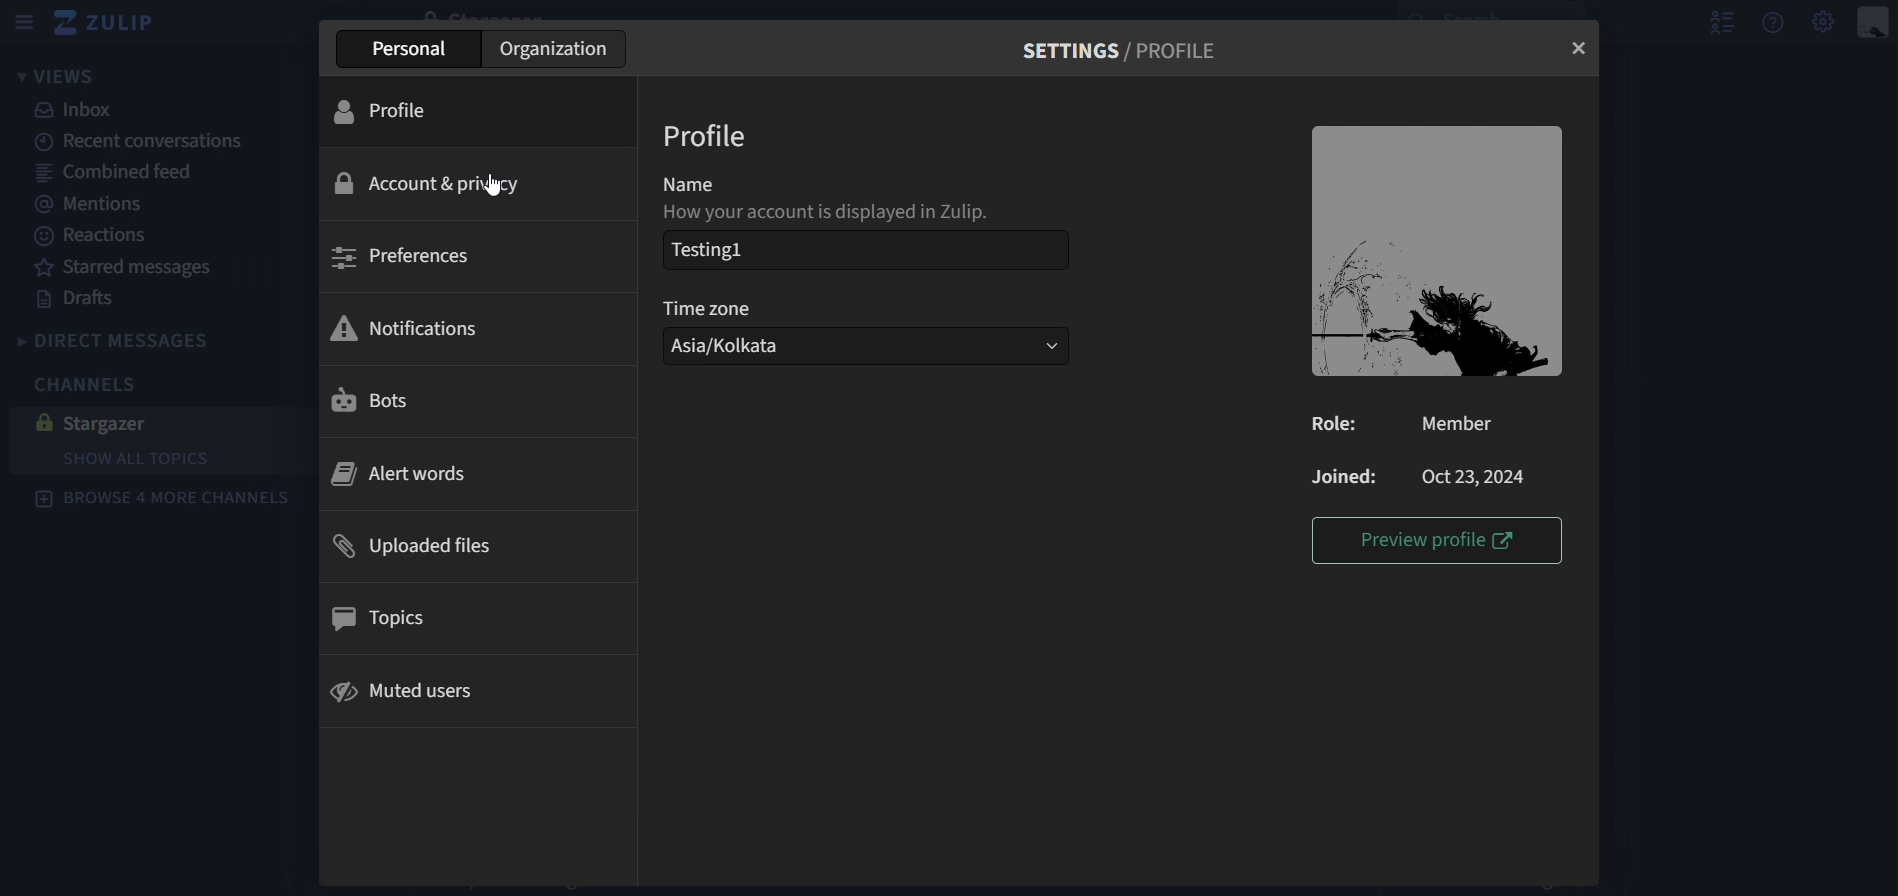  Describe the element at coordinates (1421, 450) in the screenshot. I see `Role: Member Joined: Oct 23,2024` at that location.